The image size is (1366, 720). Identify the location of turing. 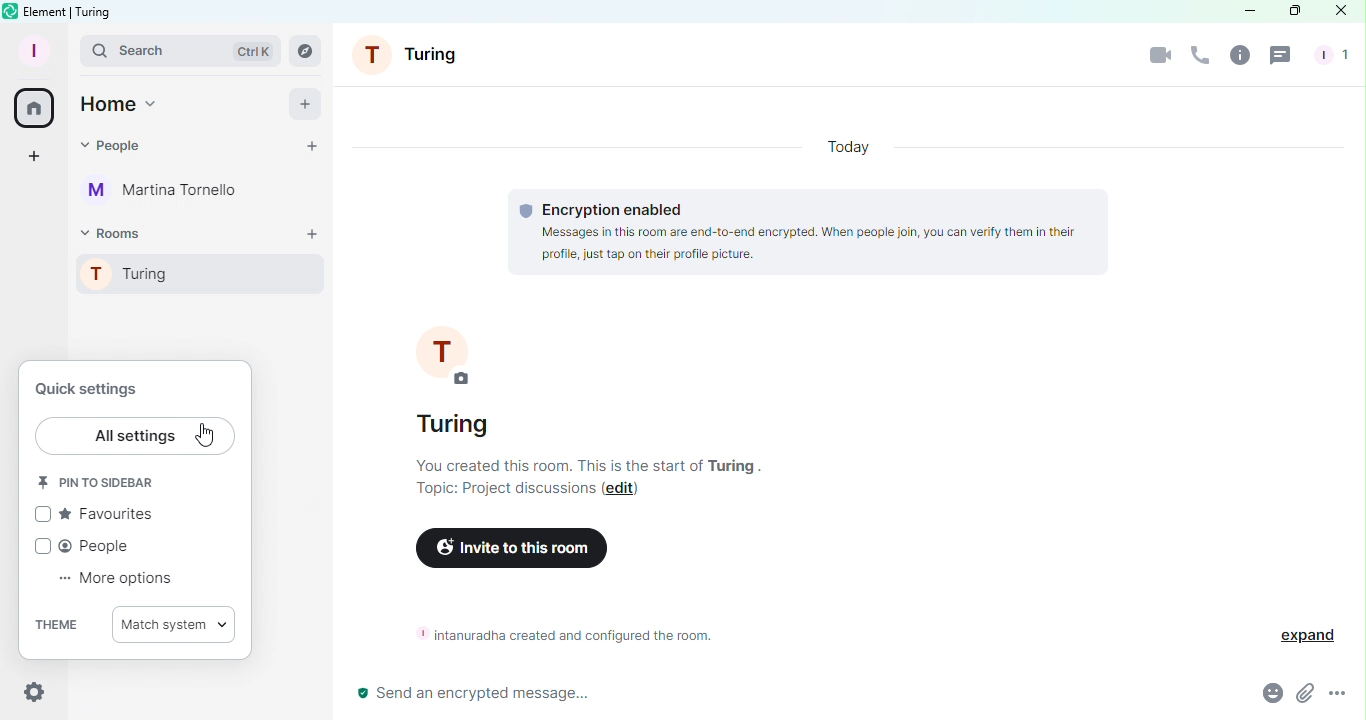
(456, 424).